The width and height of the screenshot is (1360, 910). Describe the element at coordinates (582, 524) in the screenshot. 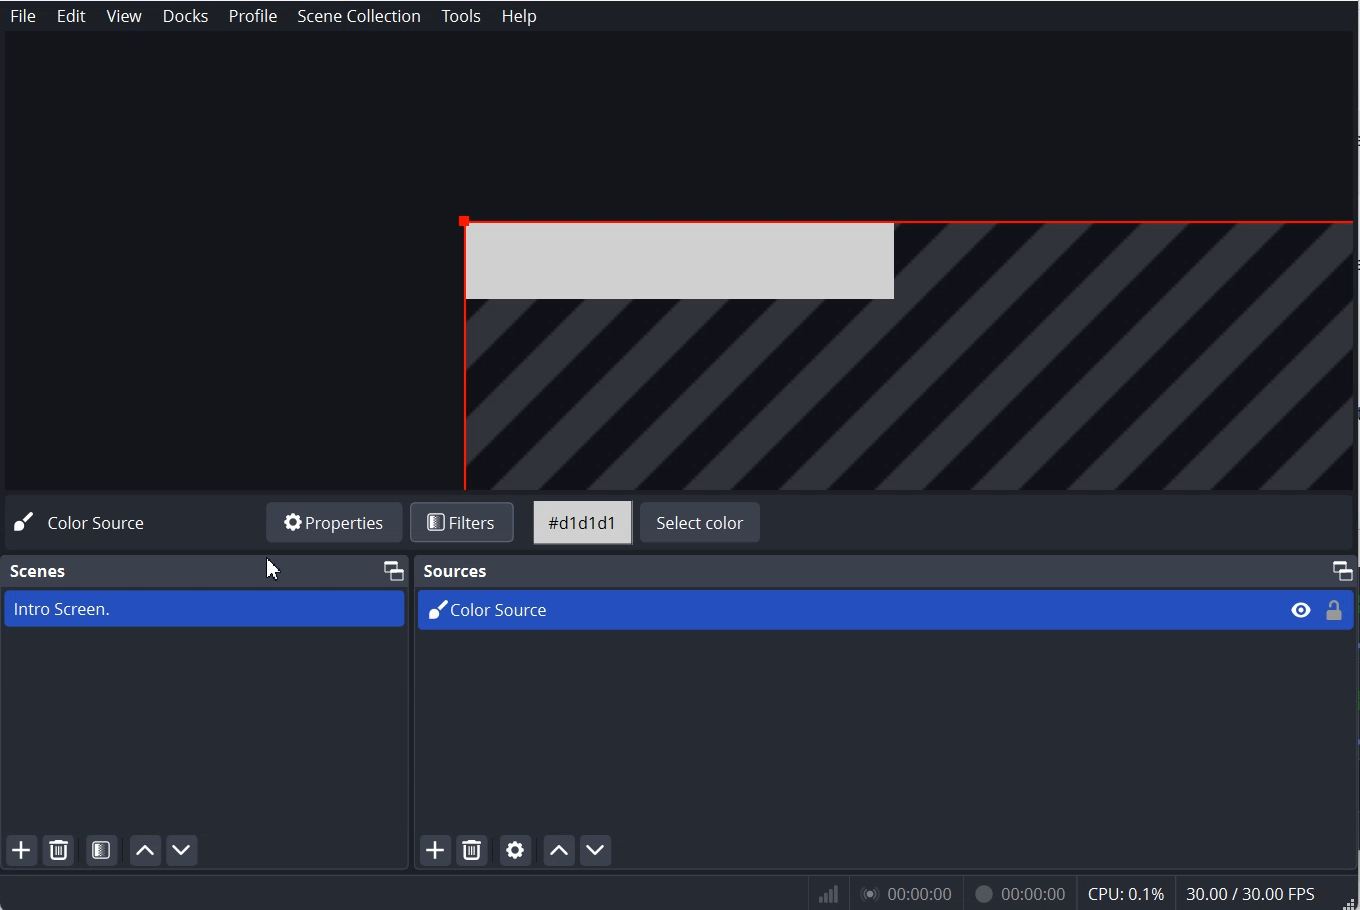

I see `Color Code` at that location.